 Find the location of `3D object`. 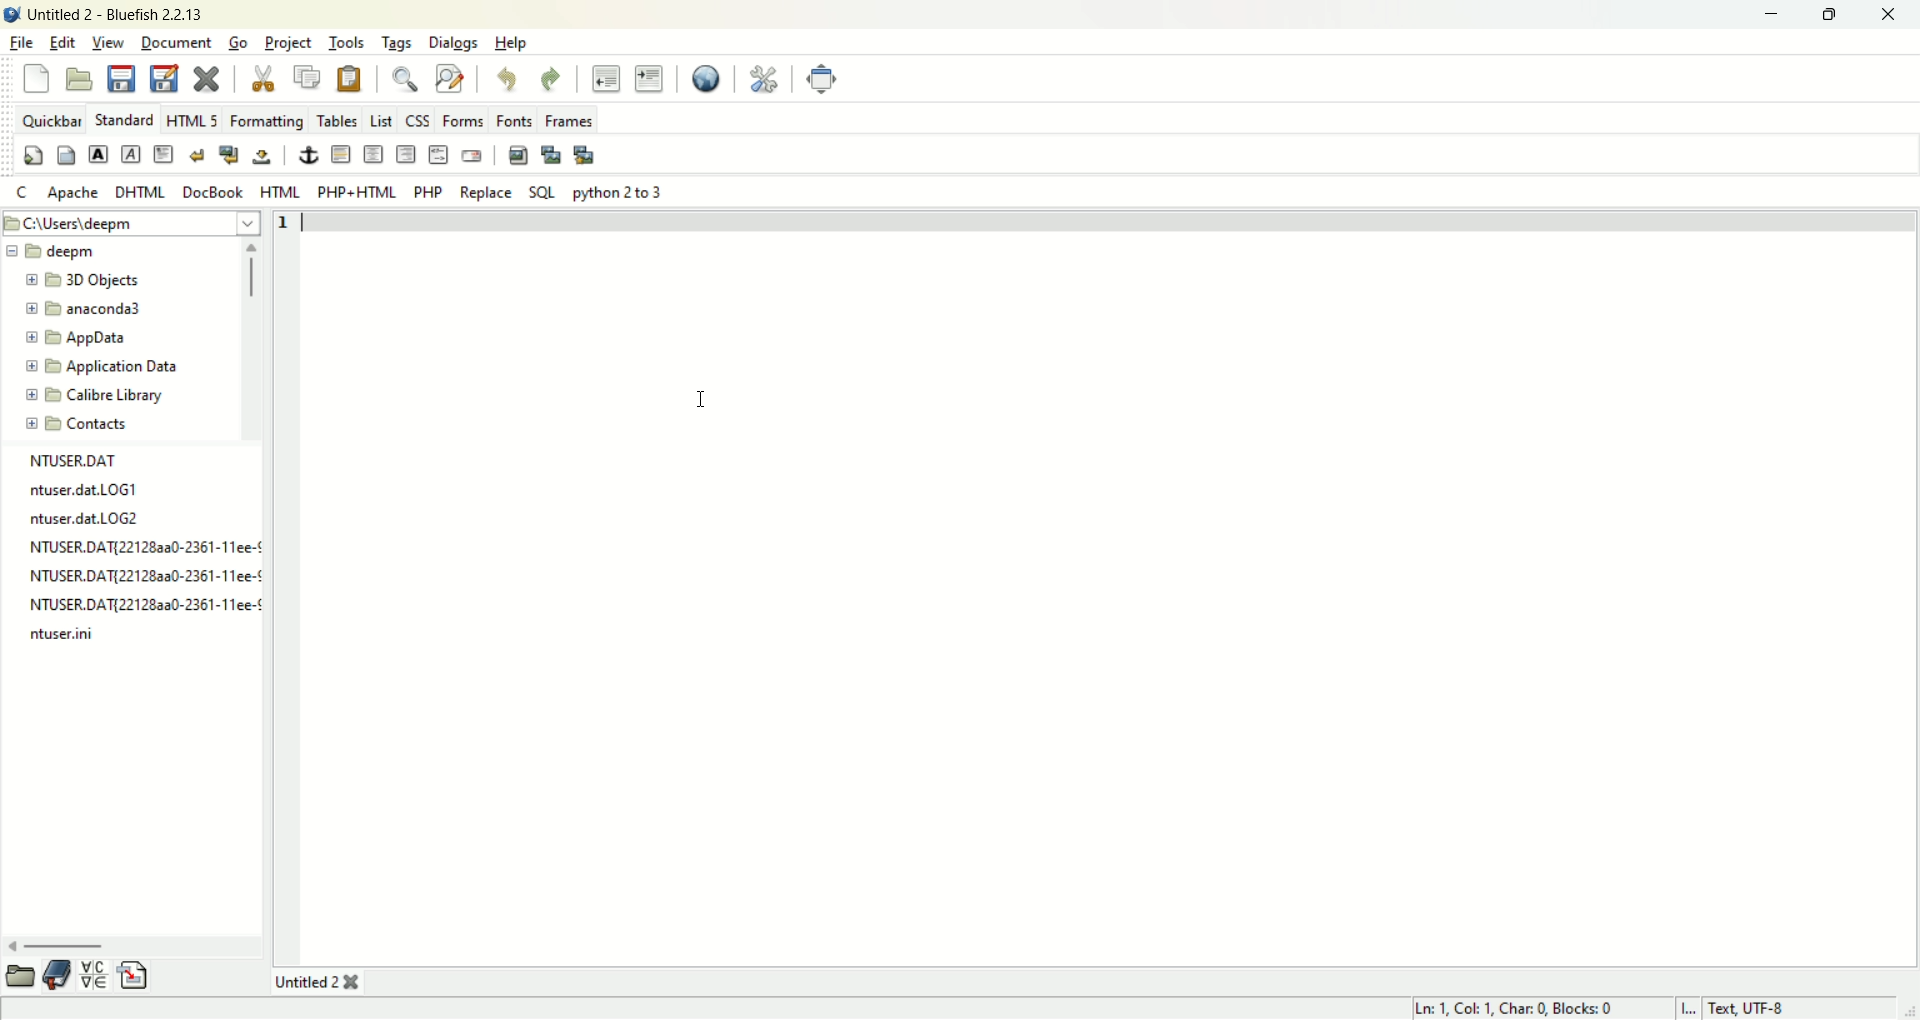

3D object is located at coordinates (84, 279).